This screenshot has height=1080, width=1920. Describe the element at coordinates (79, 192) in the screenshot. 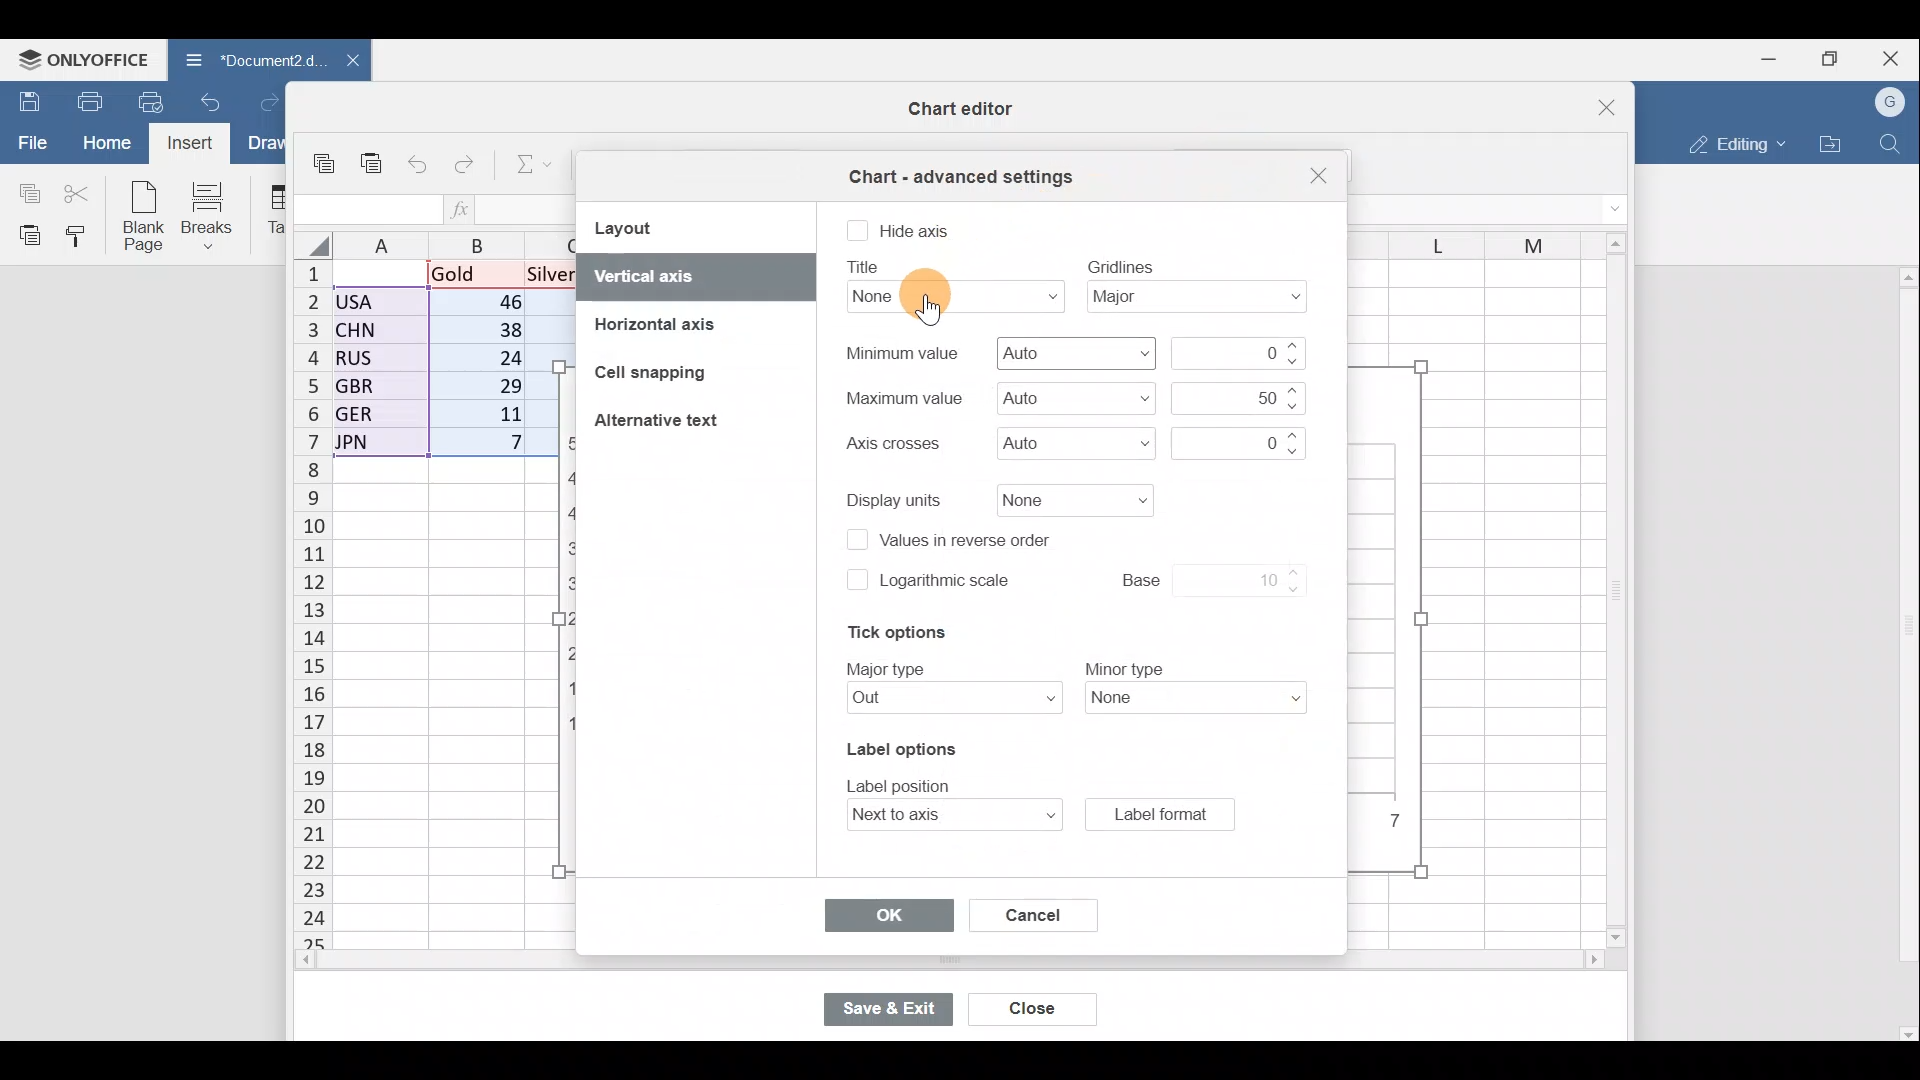

I see `Cut` at that location.